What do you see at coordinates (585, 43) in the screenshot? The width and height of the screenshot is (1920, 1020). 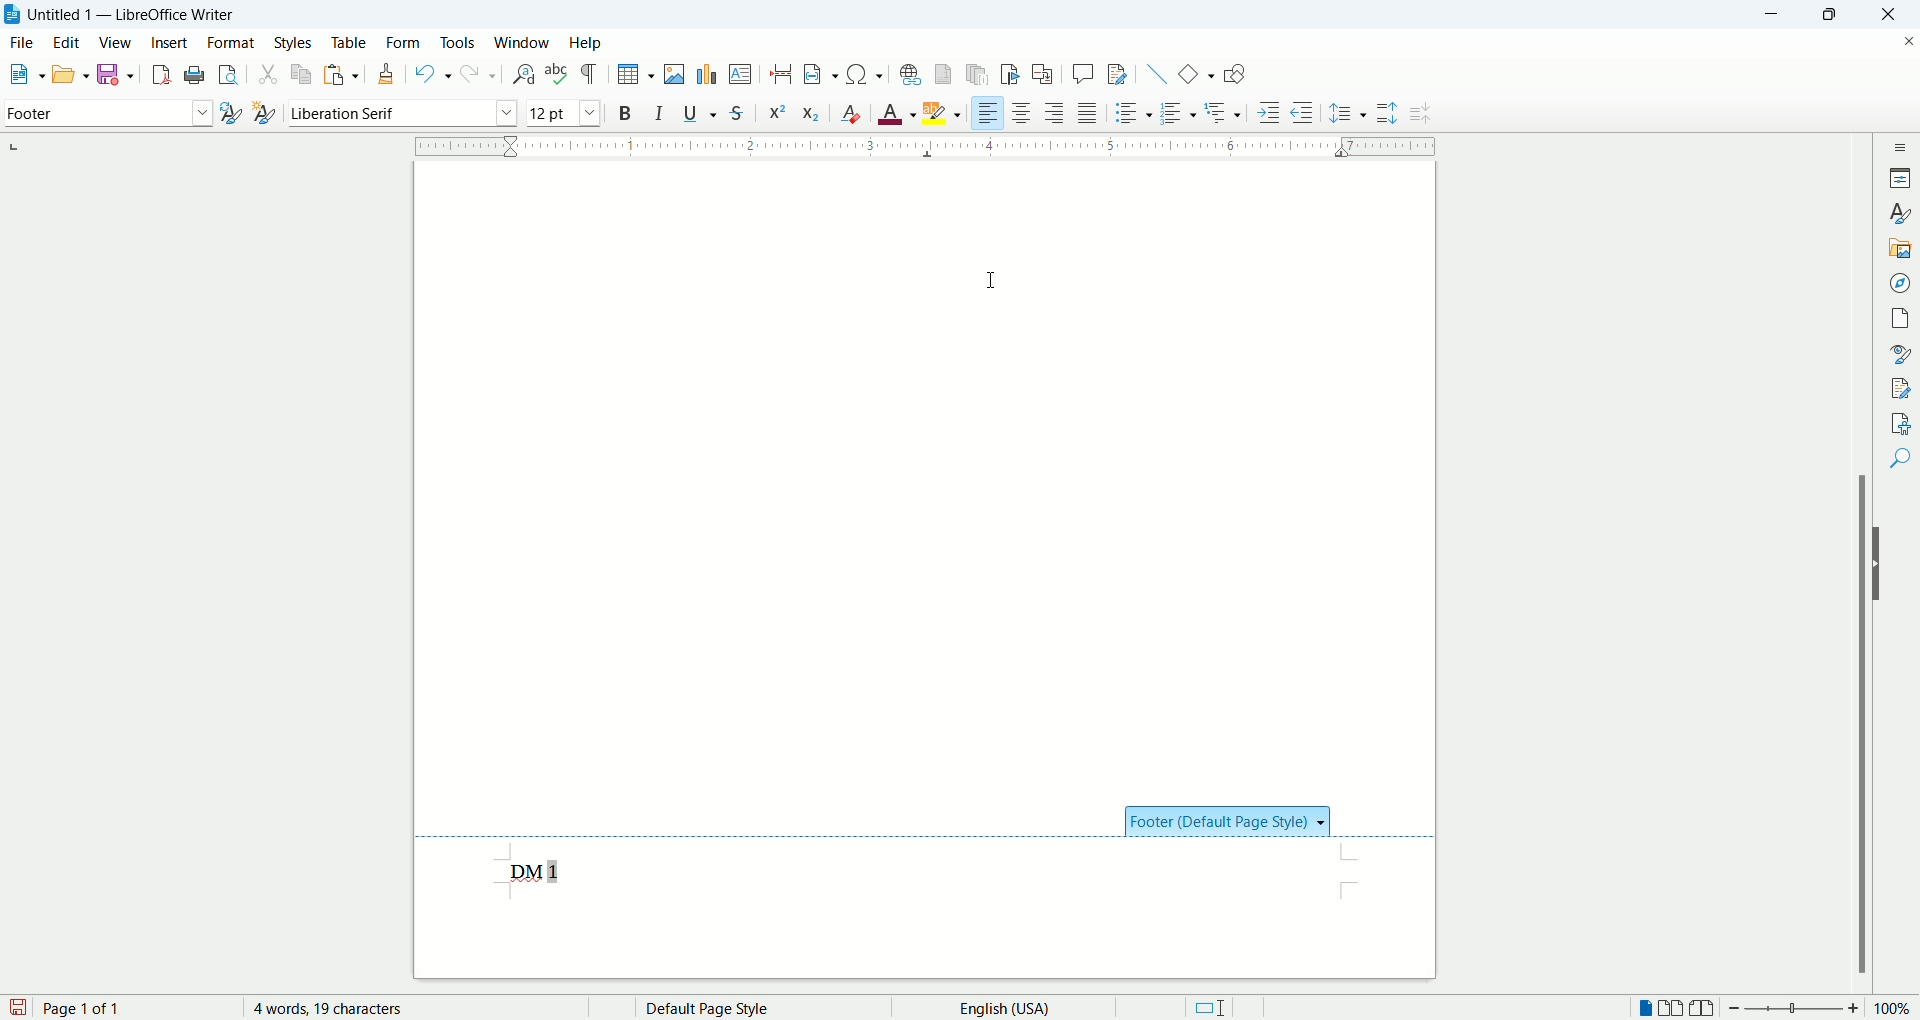 I see `help` at bounding box center [585, 43].